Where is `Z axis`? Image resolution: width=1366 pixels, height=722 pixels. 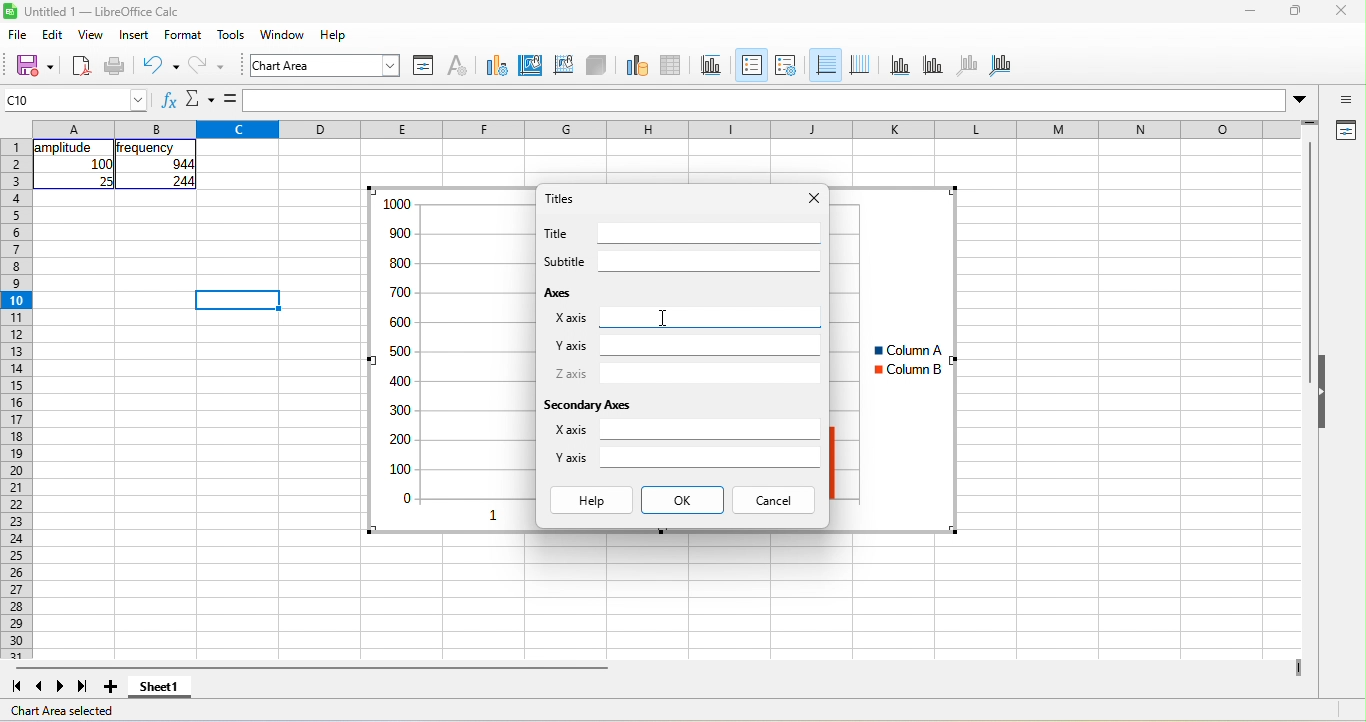
Z axis is located at coordinates (571, 373).